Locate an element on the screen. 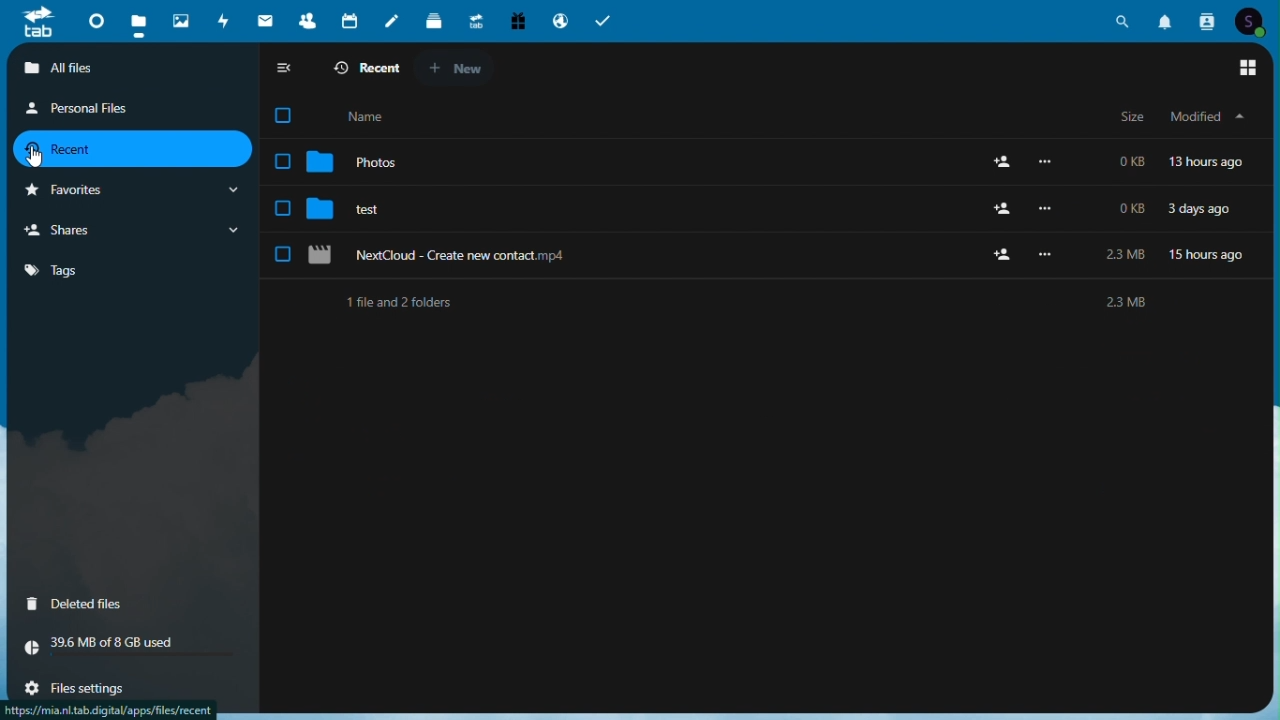  calendar is located at coordinates (345, 19).